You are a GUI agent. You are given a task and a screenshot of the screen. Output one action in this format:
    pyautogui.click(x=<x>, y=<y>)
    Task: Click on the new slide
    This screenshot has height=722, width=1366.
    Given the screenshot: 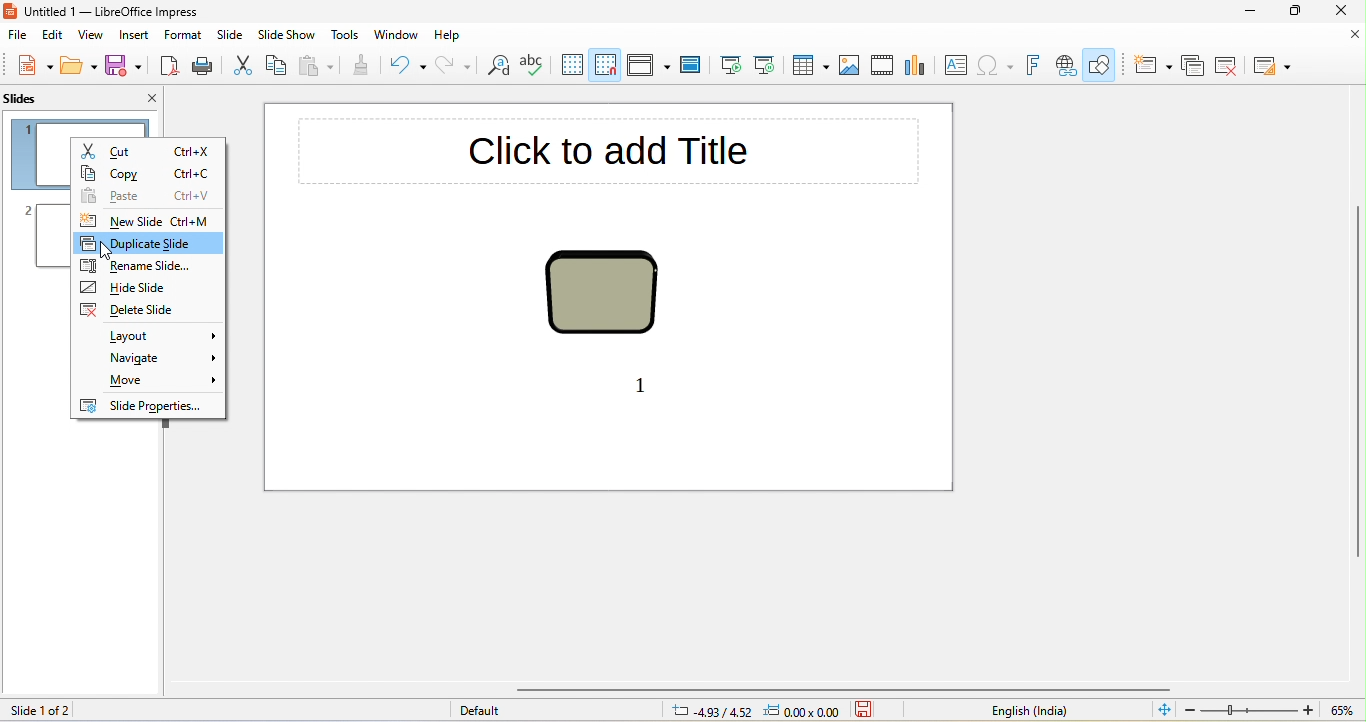 What is the action you would take?
    pyautogui.click(x=1151, y=64)
    